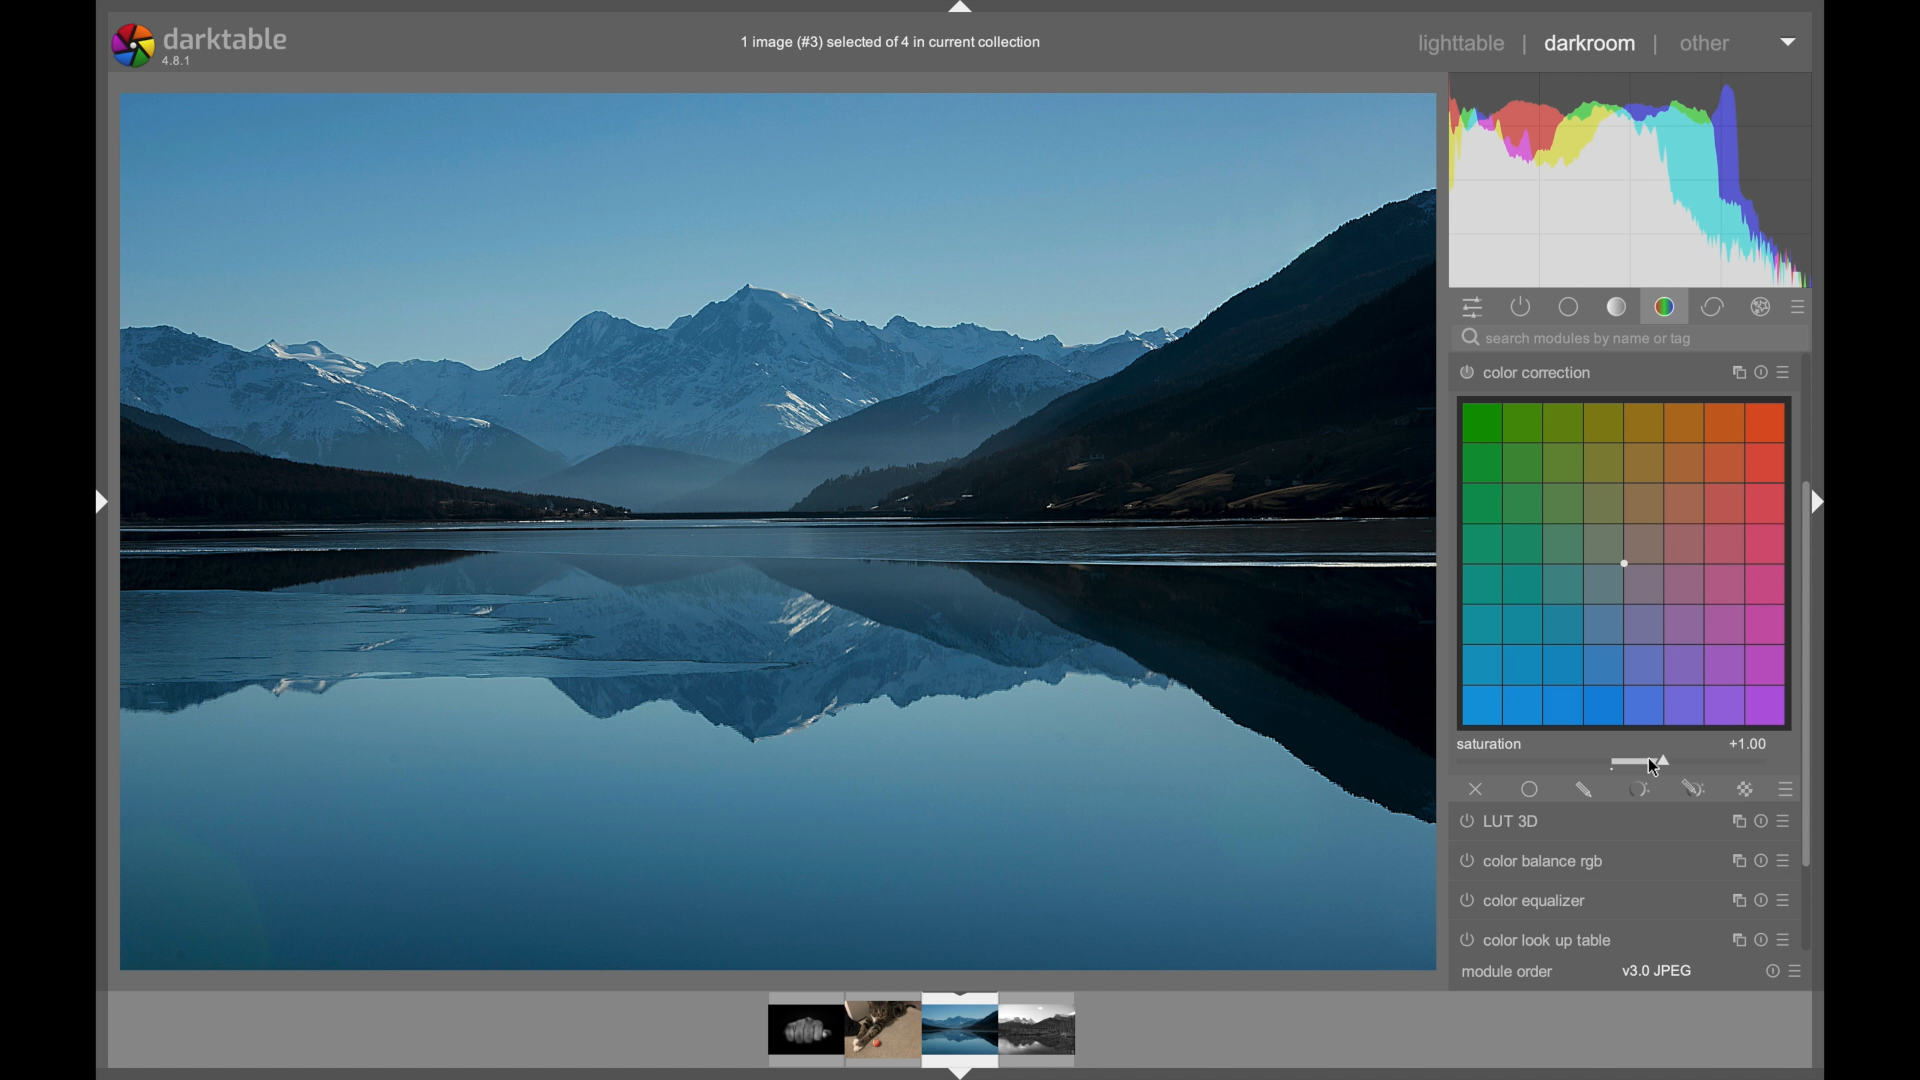 The height and width of the screenshot is (1080, 1920). What do you see at coordinates (1642, 762) in the screenshot?
I see `slider` at bounding box center [1642, 762].